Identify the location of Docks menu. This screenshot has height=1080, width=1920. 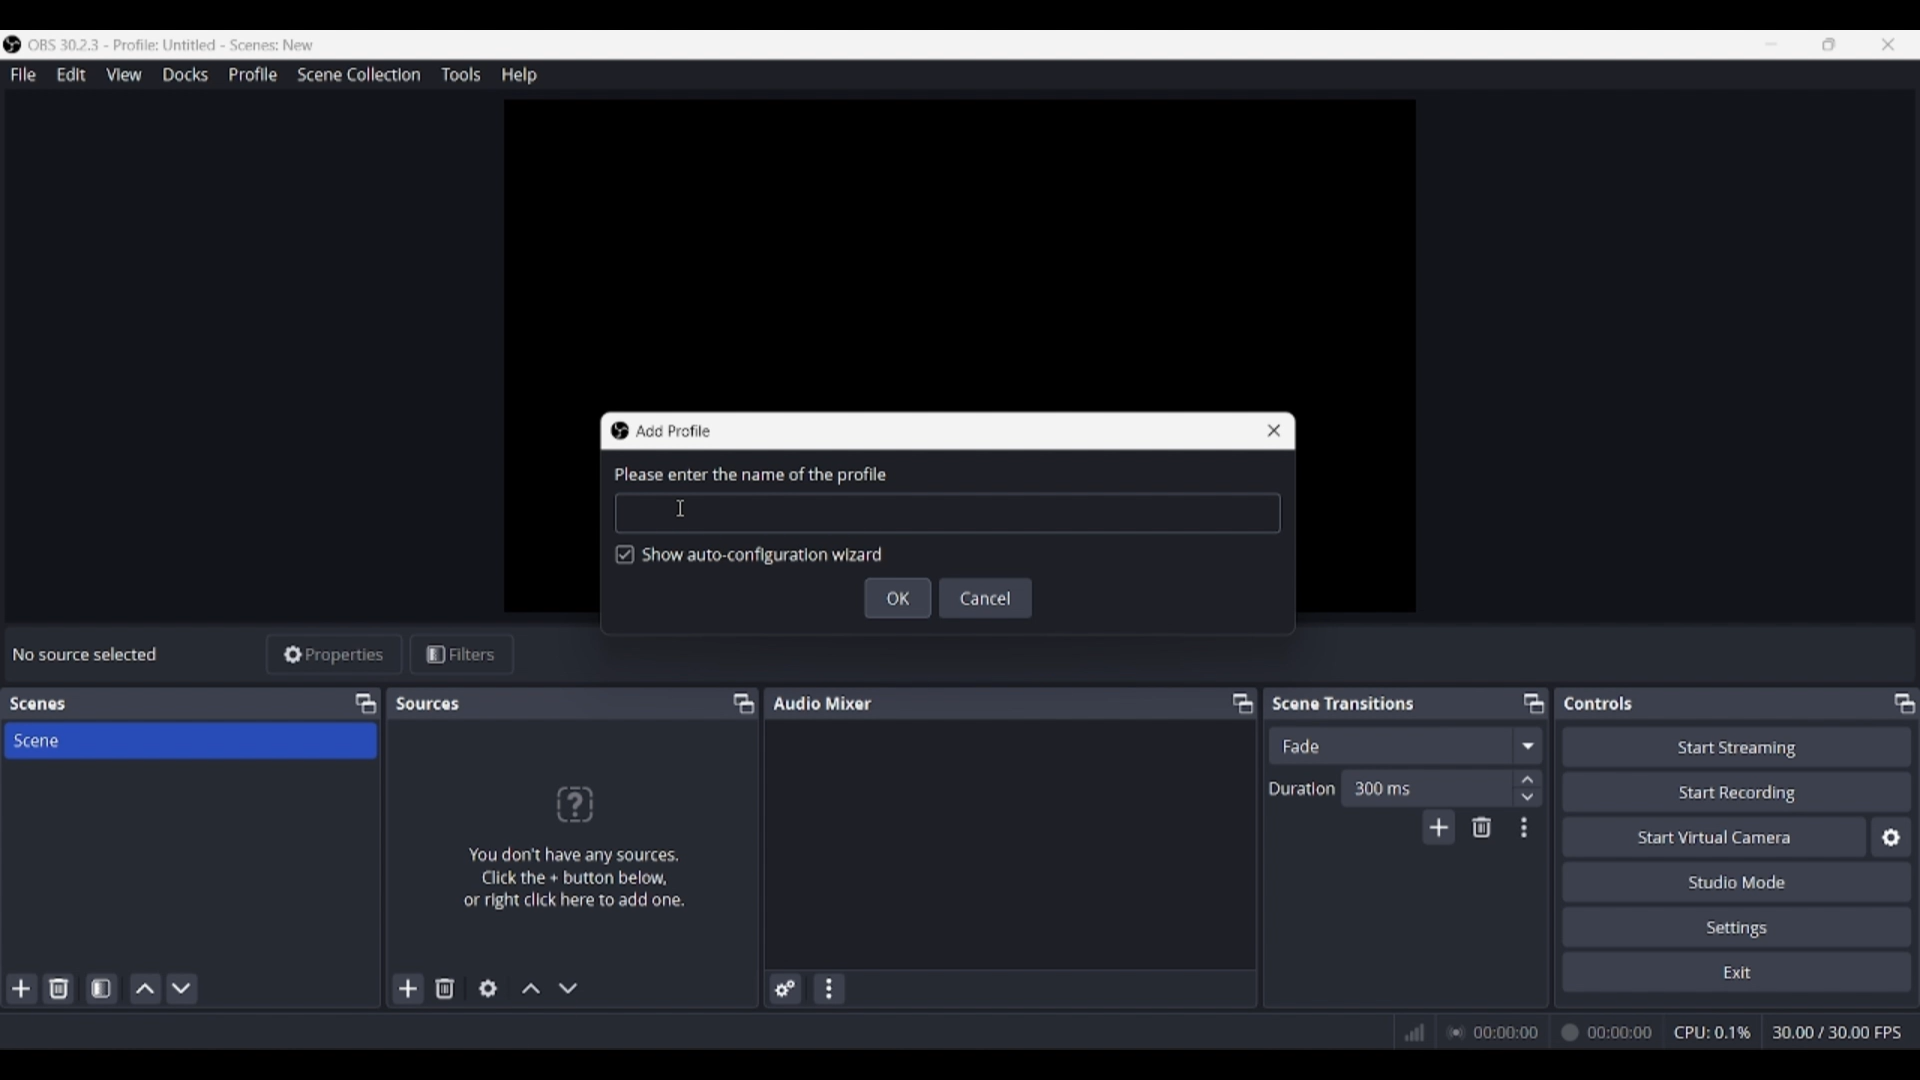
(185, 75).